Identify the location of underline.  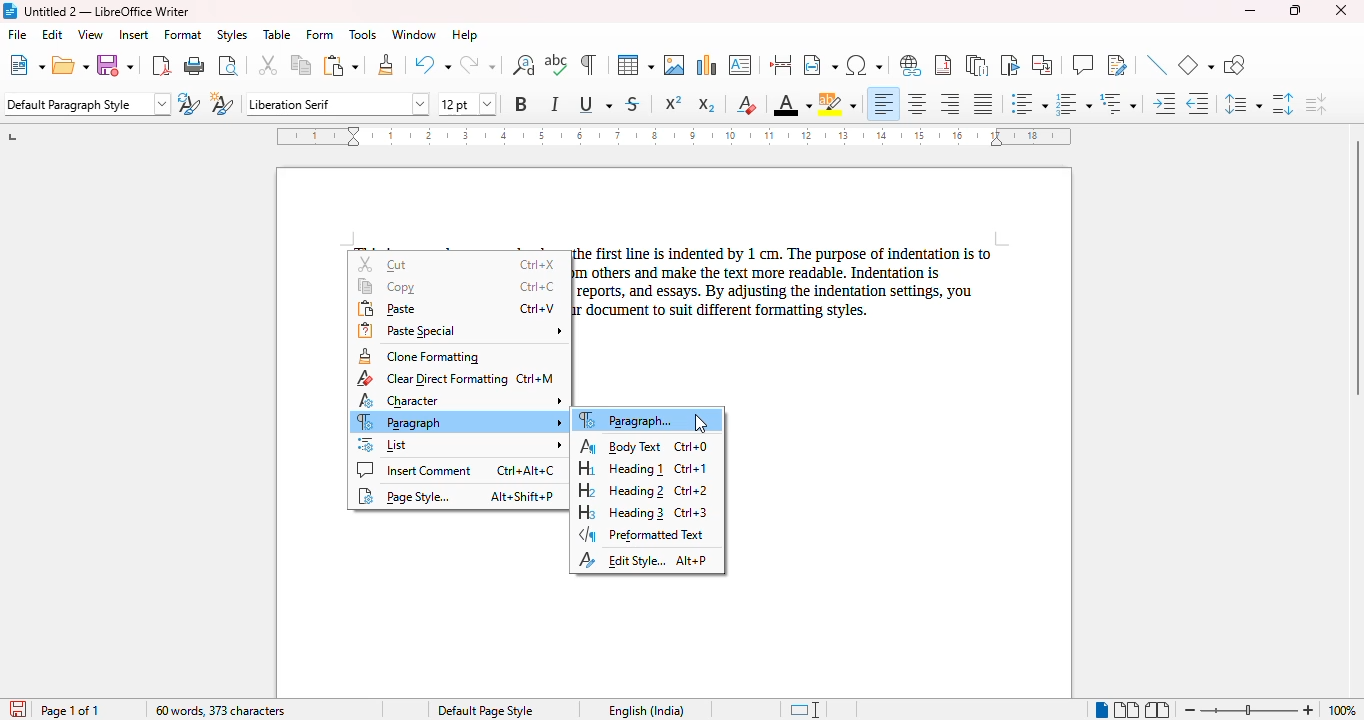
(594, 105).